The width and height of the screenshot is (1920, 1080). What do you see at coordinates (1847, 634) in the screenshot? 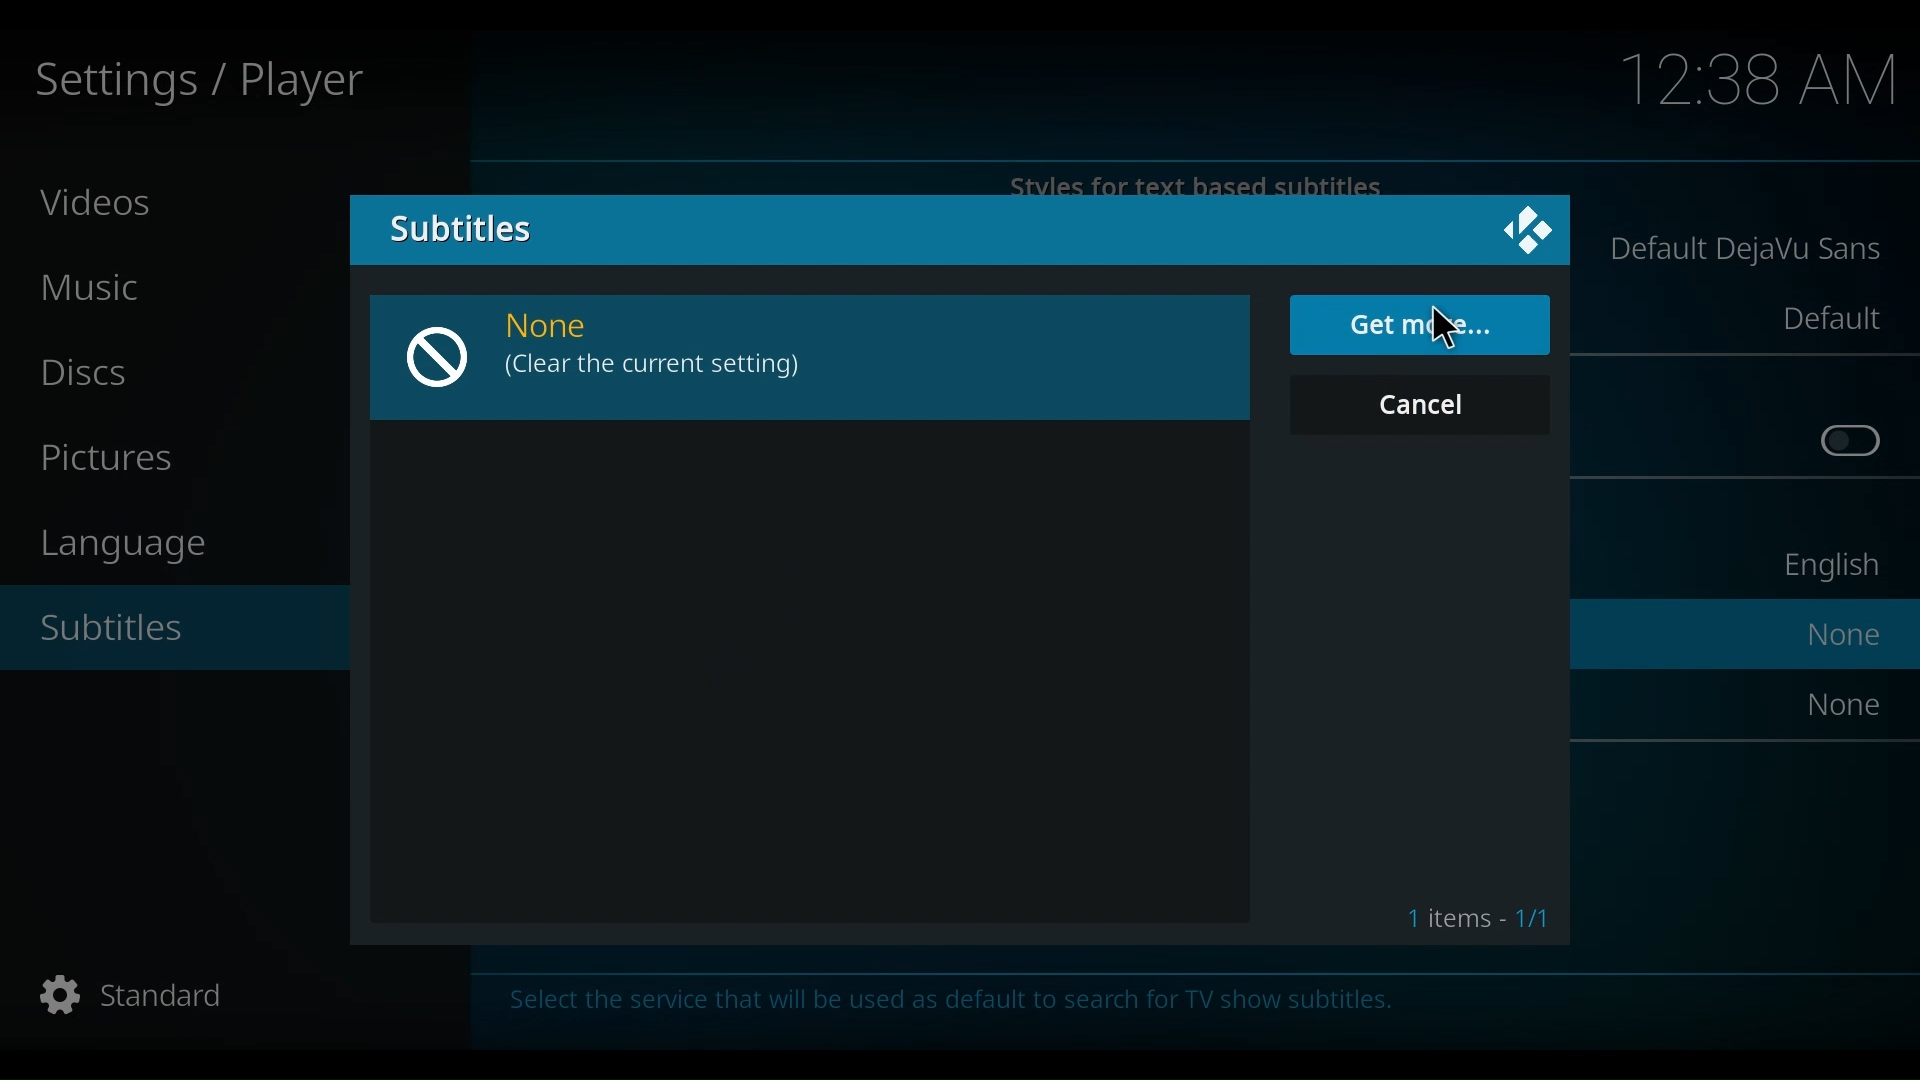
I see `None` at bounding box center [1847, 634].